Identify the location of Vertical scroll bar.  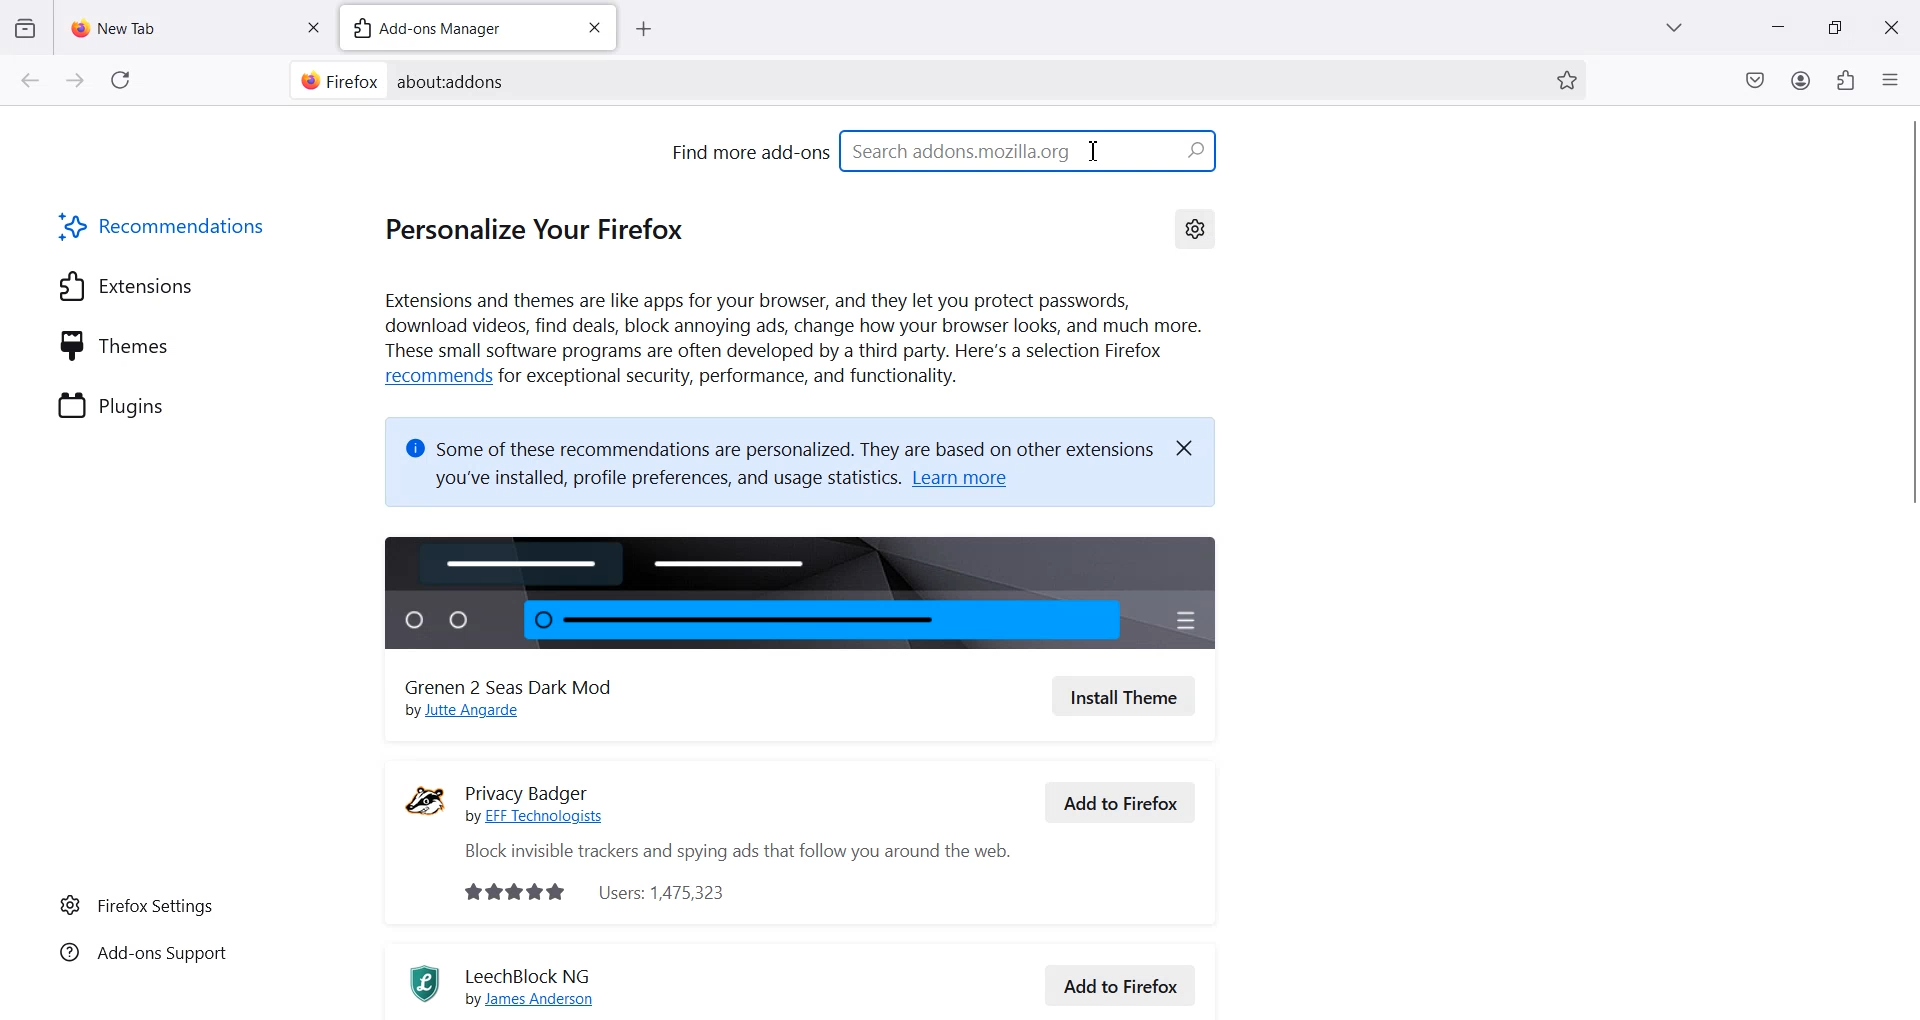
(1908, 580).